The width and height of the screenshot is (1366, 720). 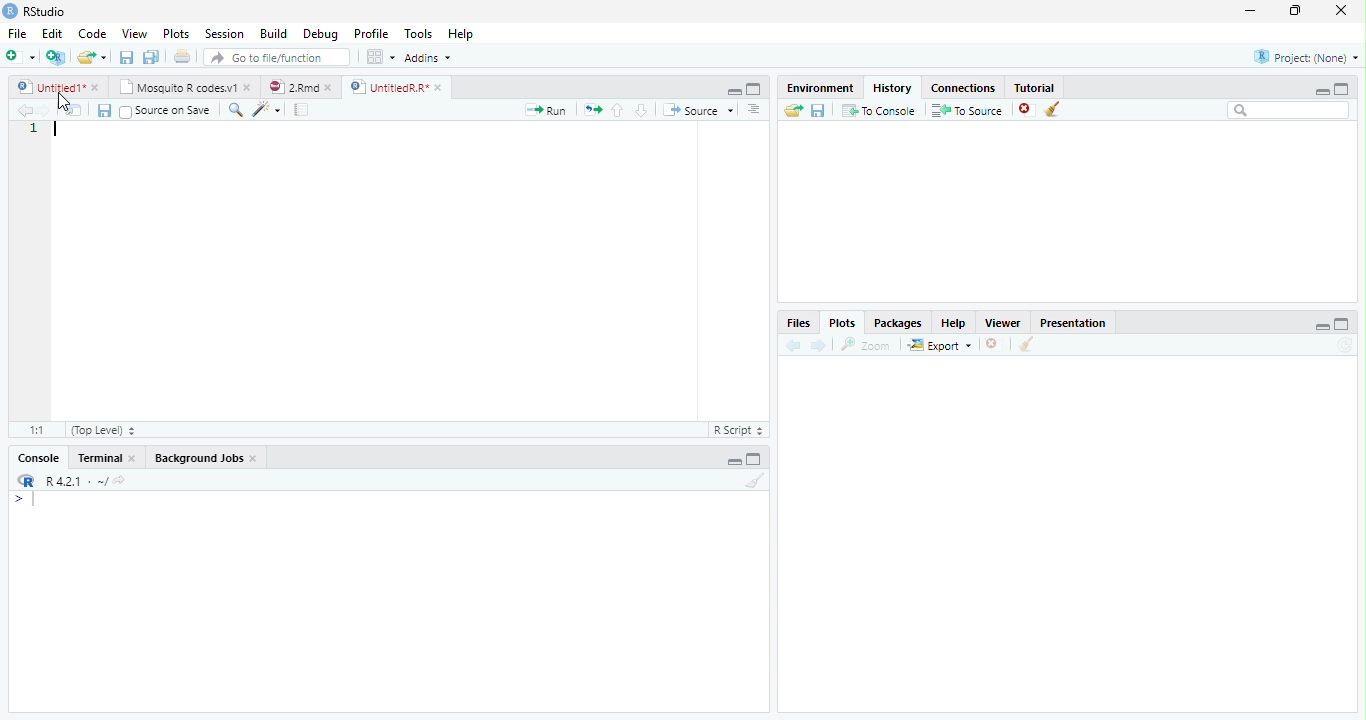 I want to click on Code, so click(x=91, y=34).